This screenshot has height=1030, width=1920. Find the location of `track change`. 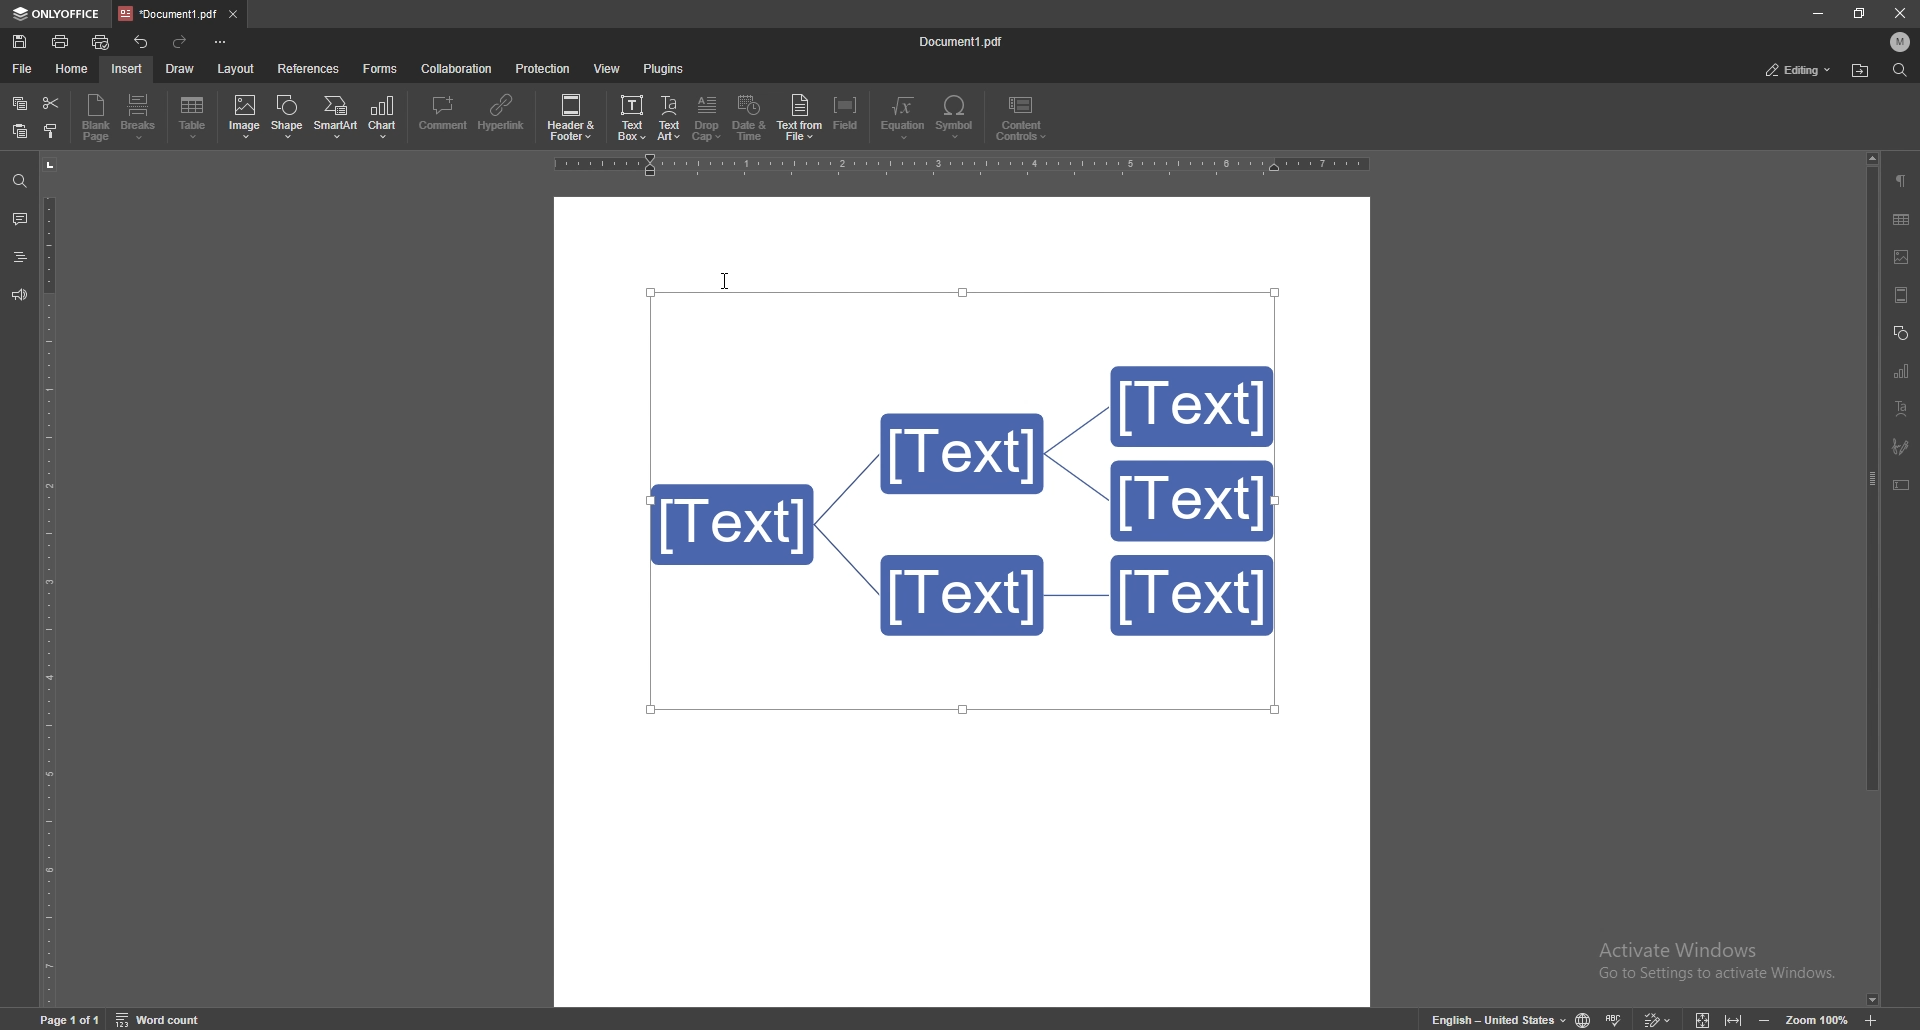

track change is located at coordinates (1656, 1018).